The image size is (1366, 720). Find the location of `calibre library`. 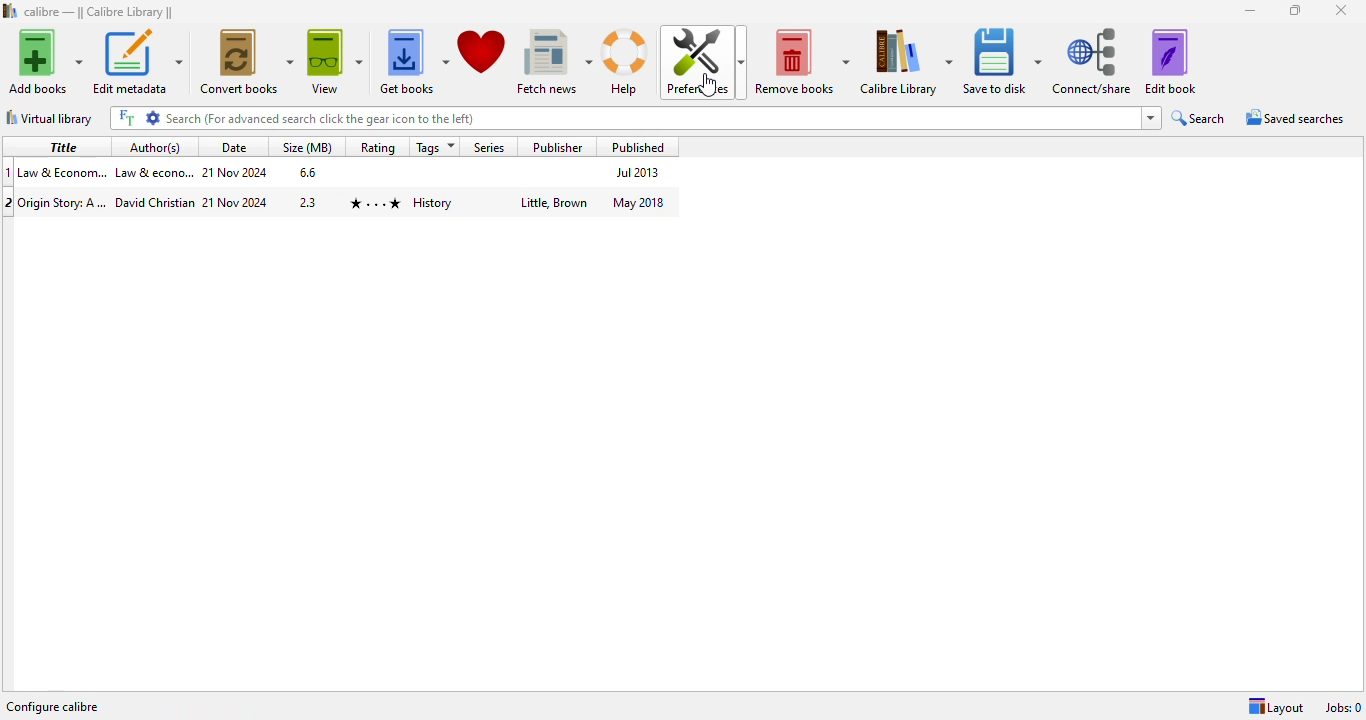

calibre library is located at coordinates (100, 12).